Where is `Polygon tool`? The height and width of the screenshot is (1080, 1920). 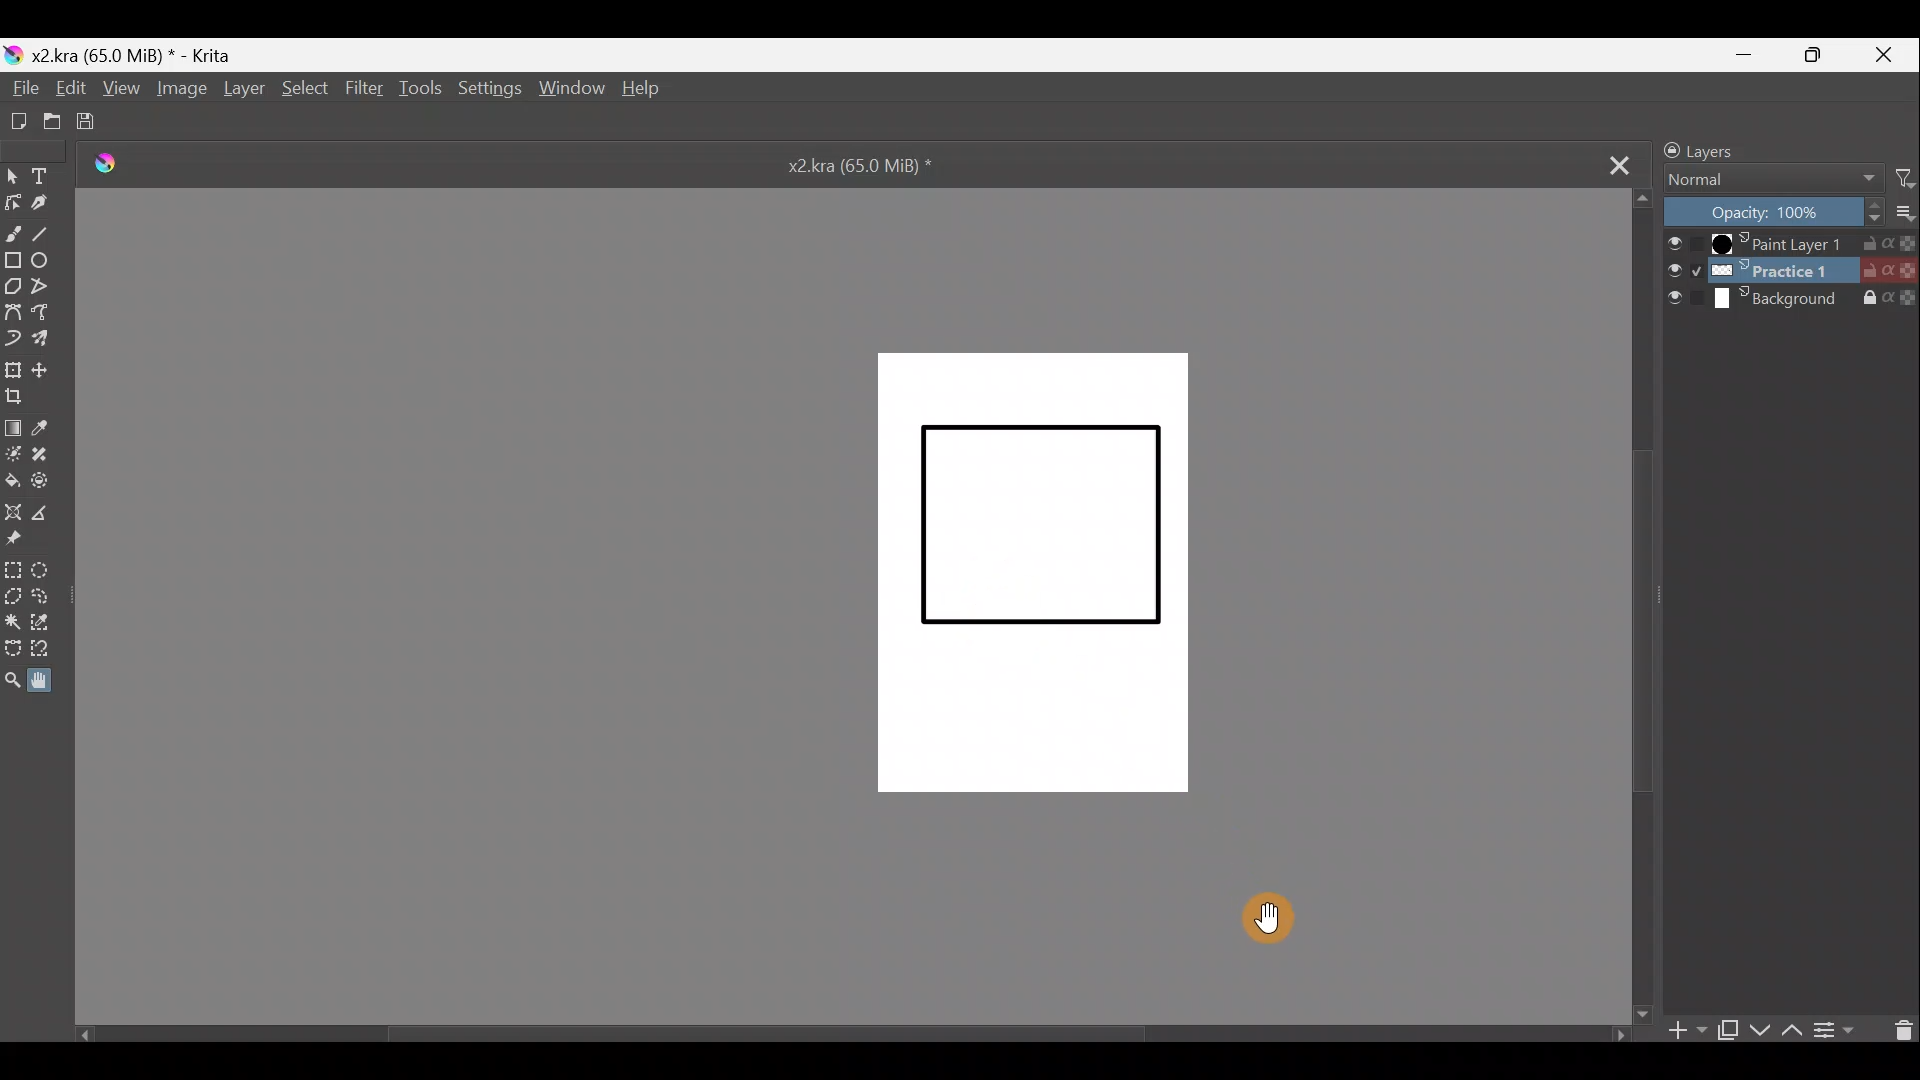 Polygon tool is located at coordinates (12, 289).